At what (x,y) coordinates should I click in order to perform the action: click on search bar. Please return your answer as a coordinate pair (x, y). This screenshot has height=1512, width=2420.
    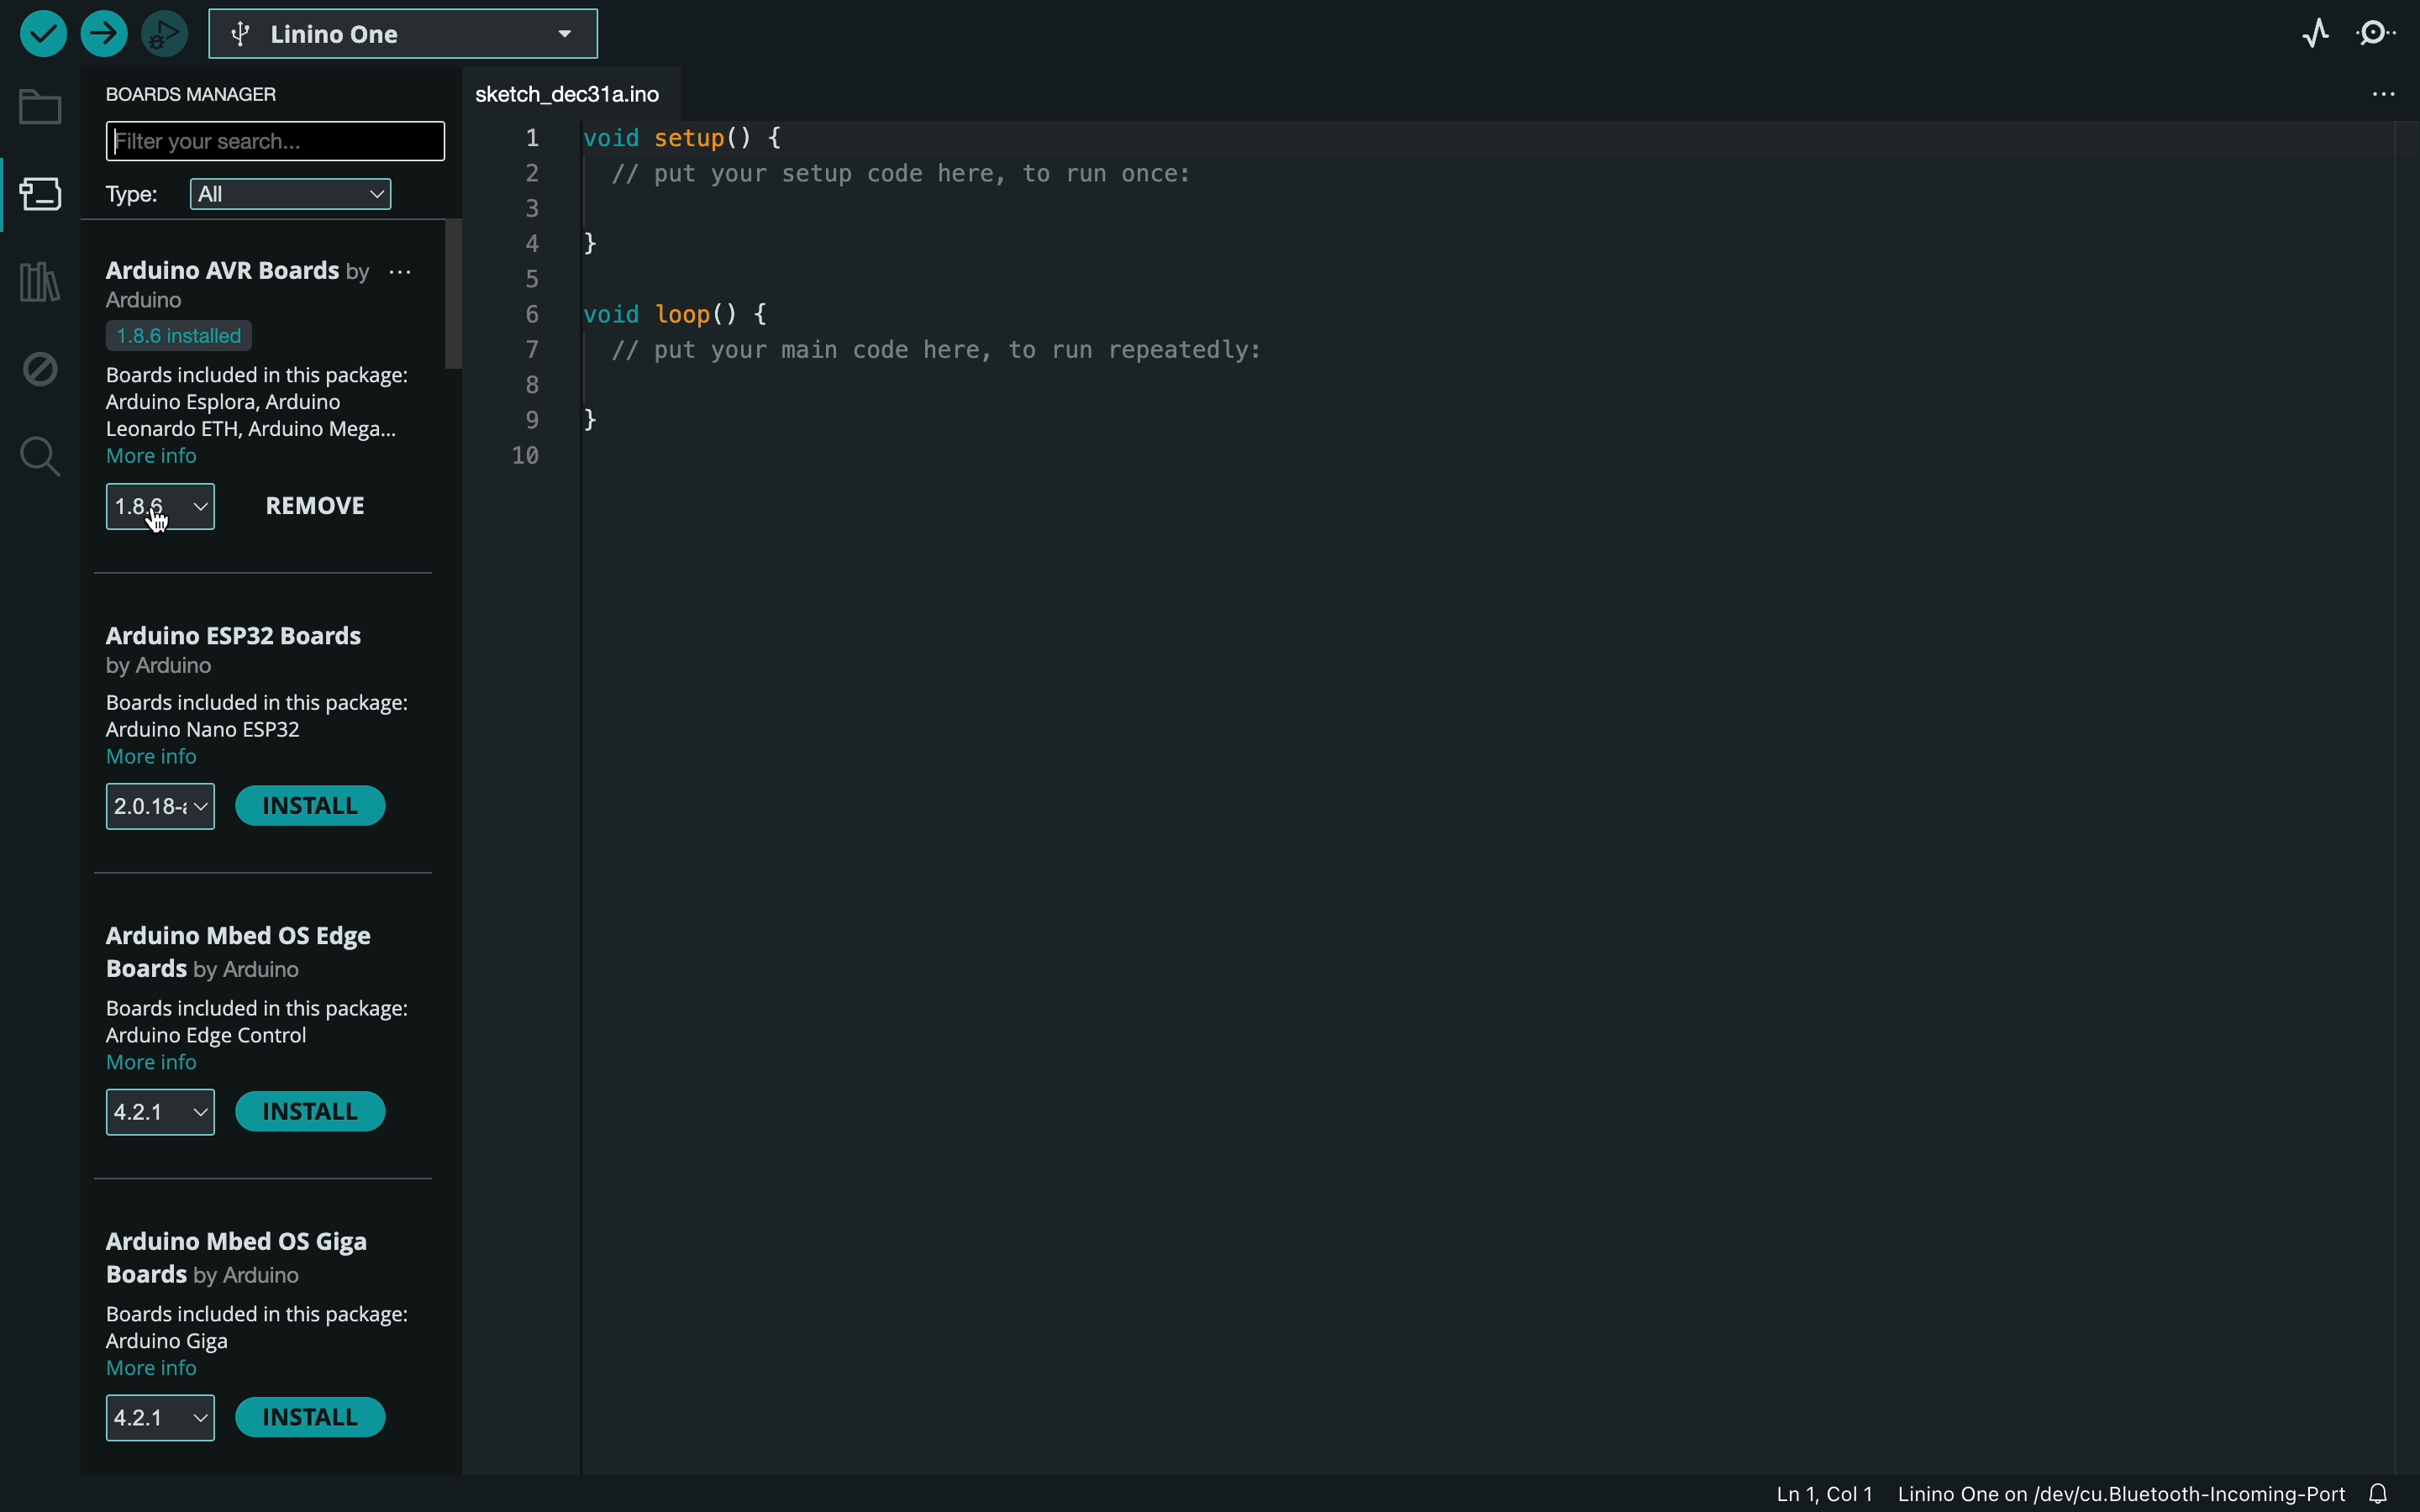
    Looking at the image, I should click on (271, 139).